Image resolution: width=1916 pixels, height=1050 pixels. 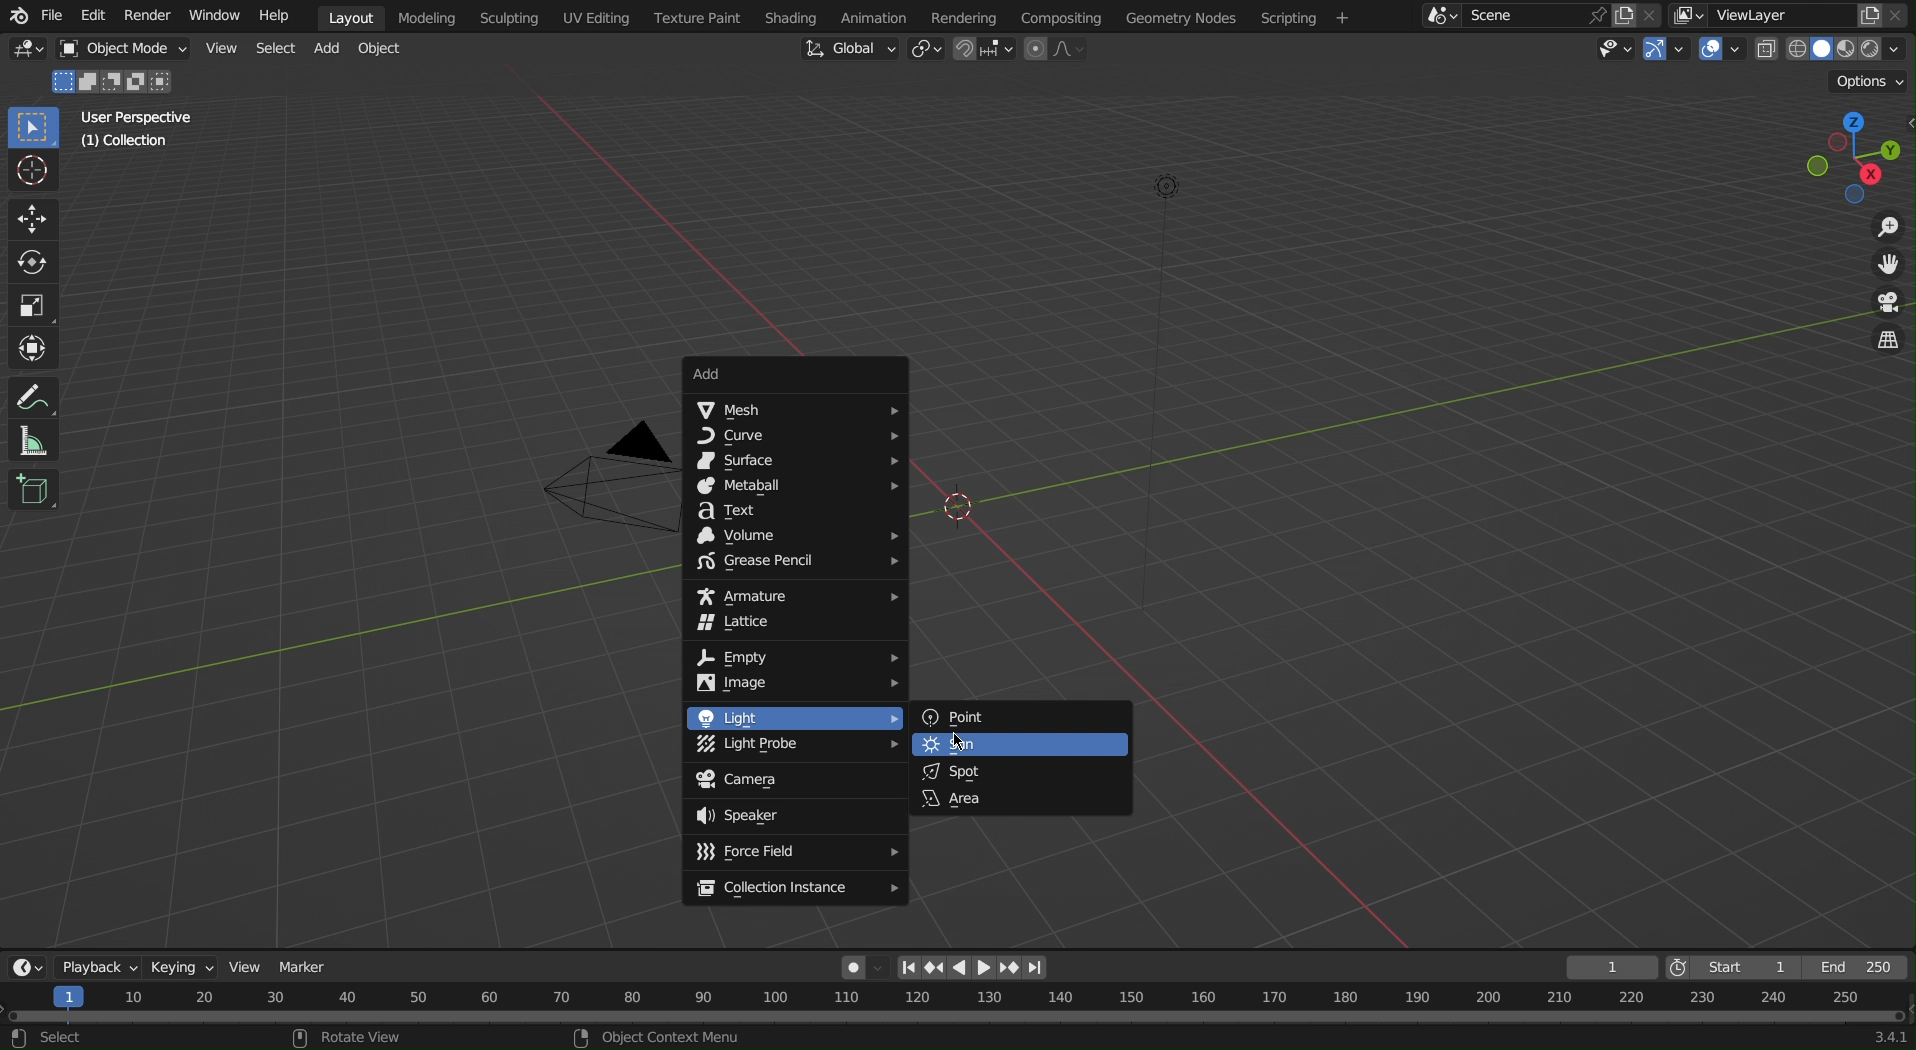 What do you see at coordinates (1754, 14) in the screenshot?
I see `View Layer` at bounding box center [1754, 14].